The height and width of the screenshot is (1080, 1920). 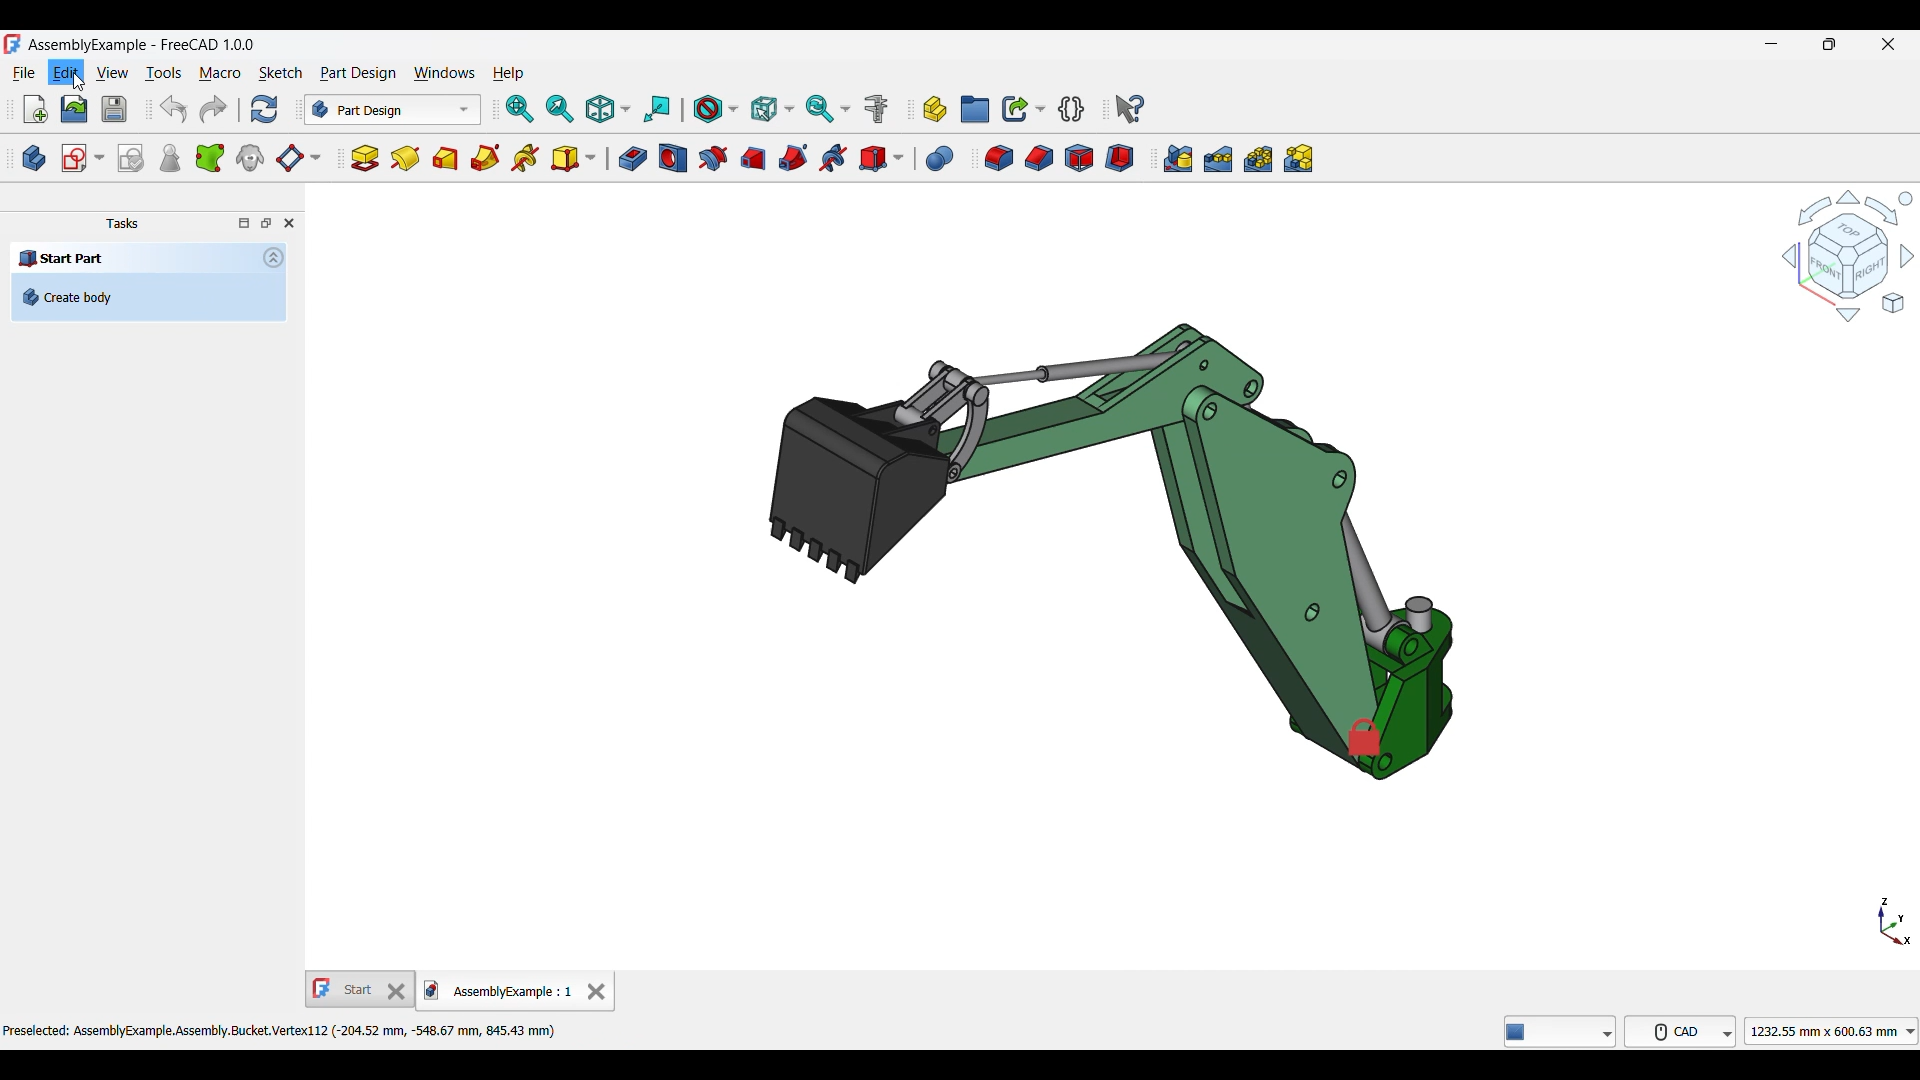 I want to click on Isometric options, so click(x=608, y=109).